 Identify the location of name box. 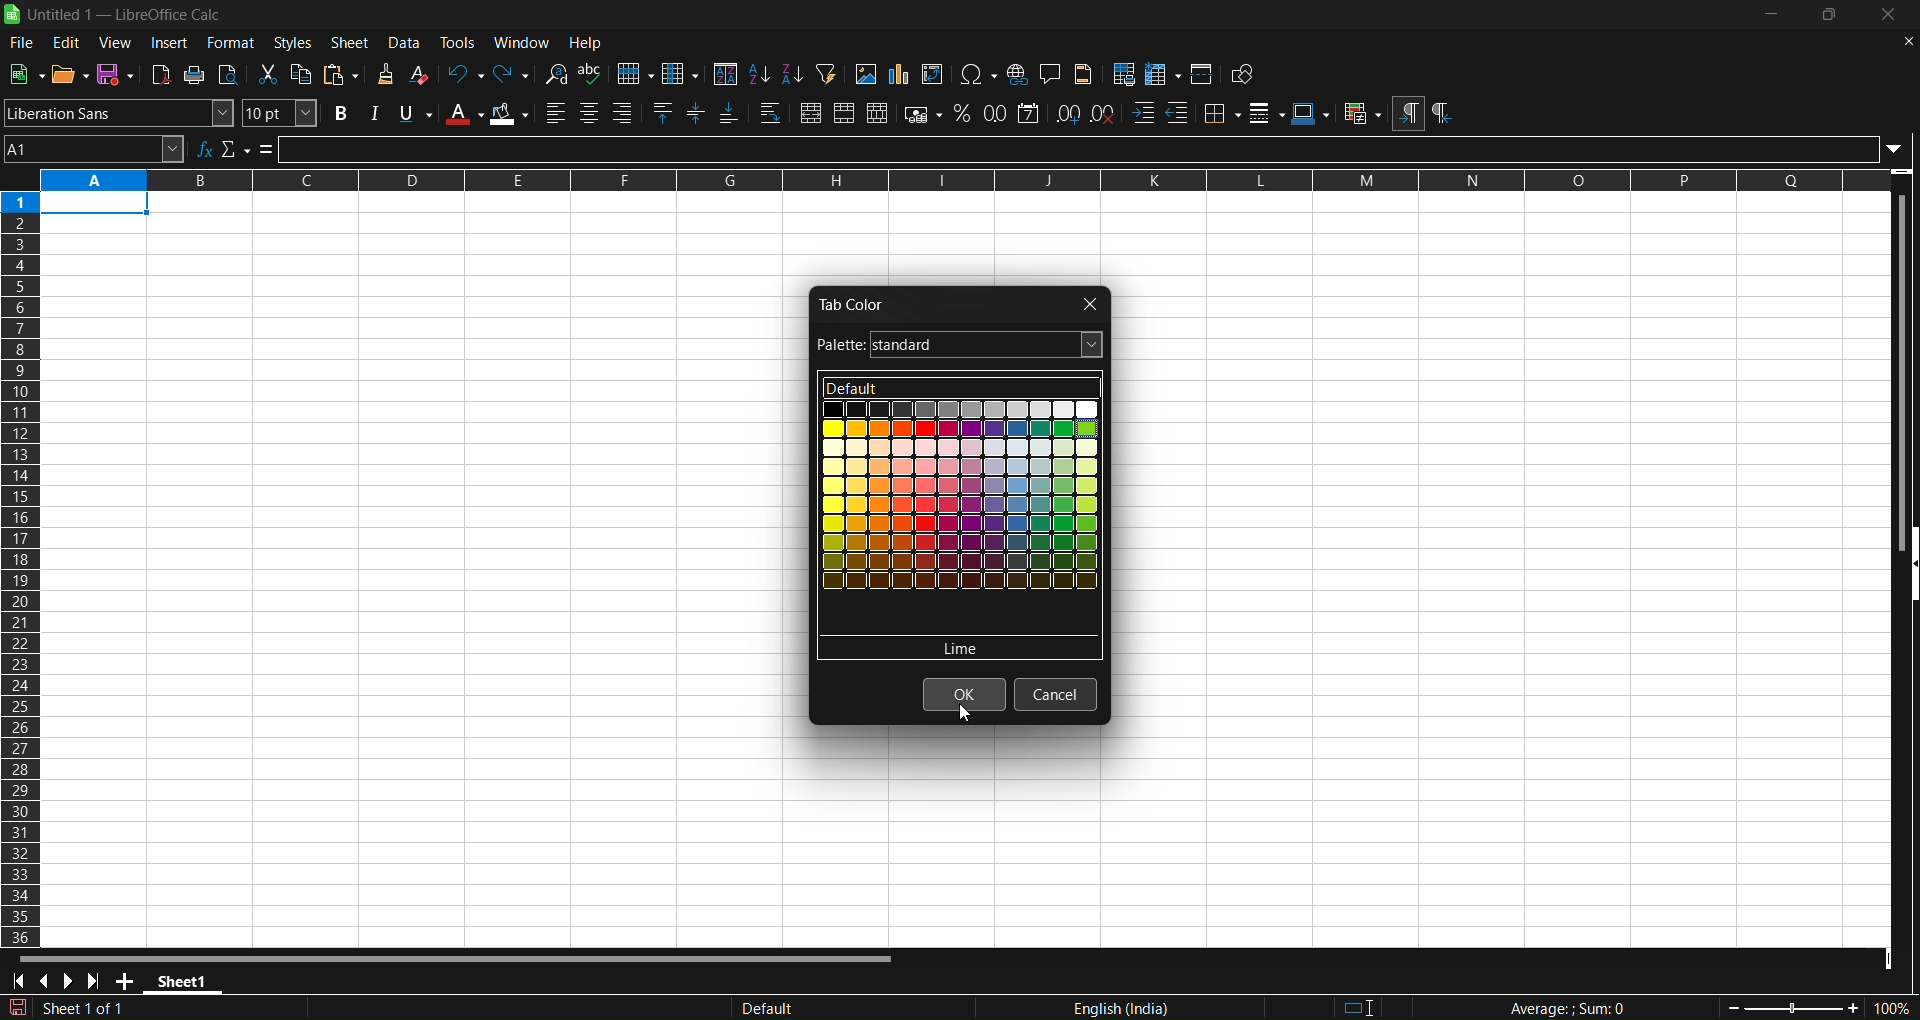
(94, 148).